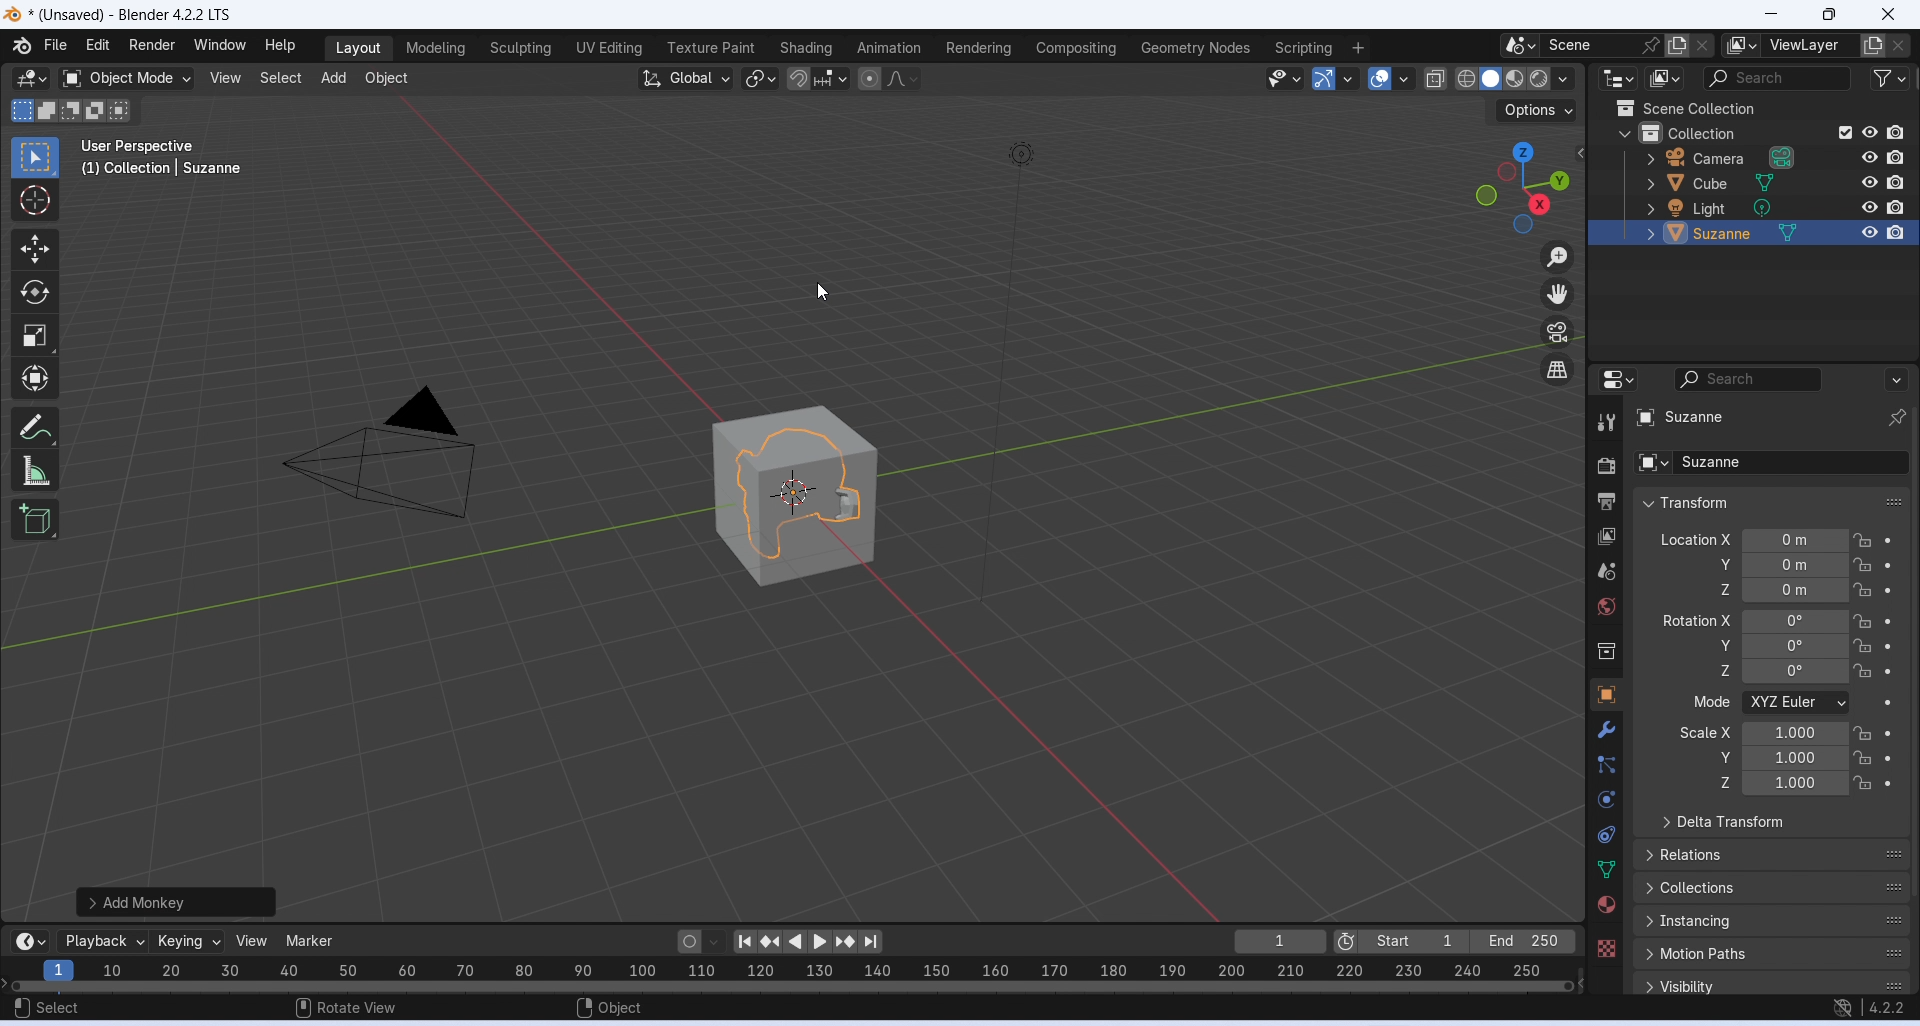 The width and height of the screenshot is (1920, 1026). I want to click on location x, so click(1693, 539).